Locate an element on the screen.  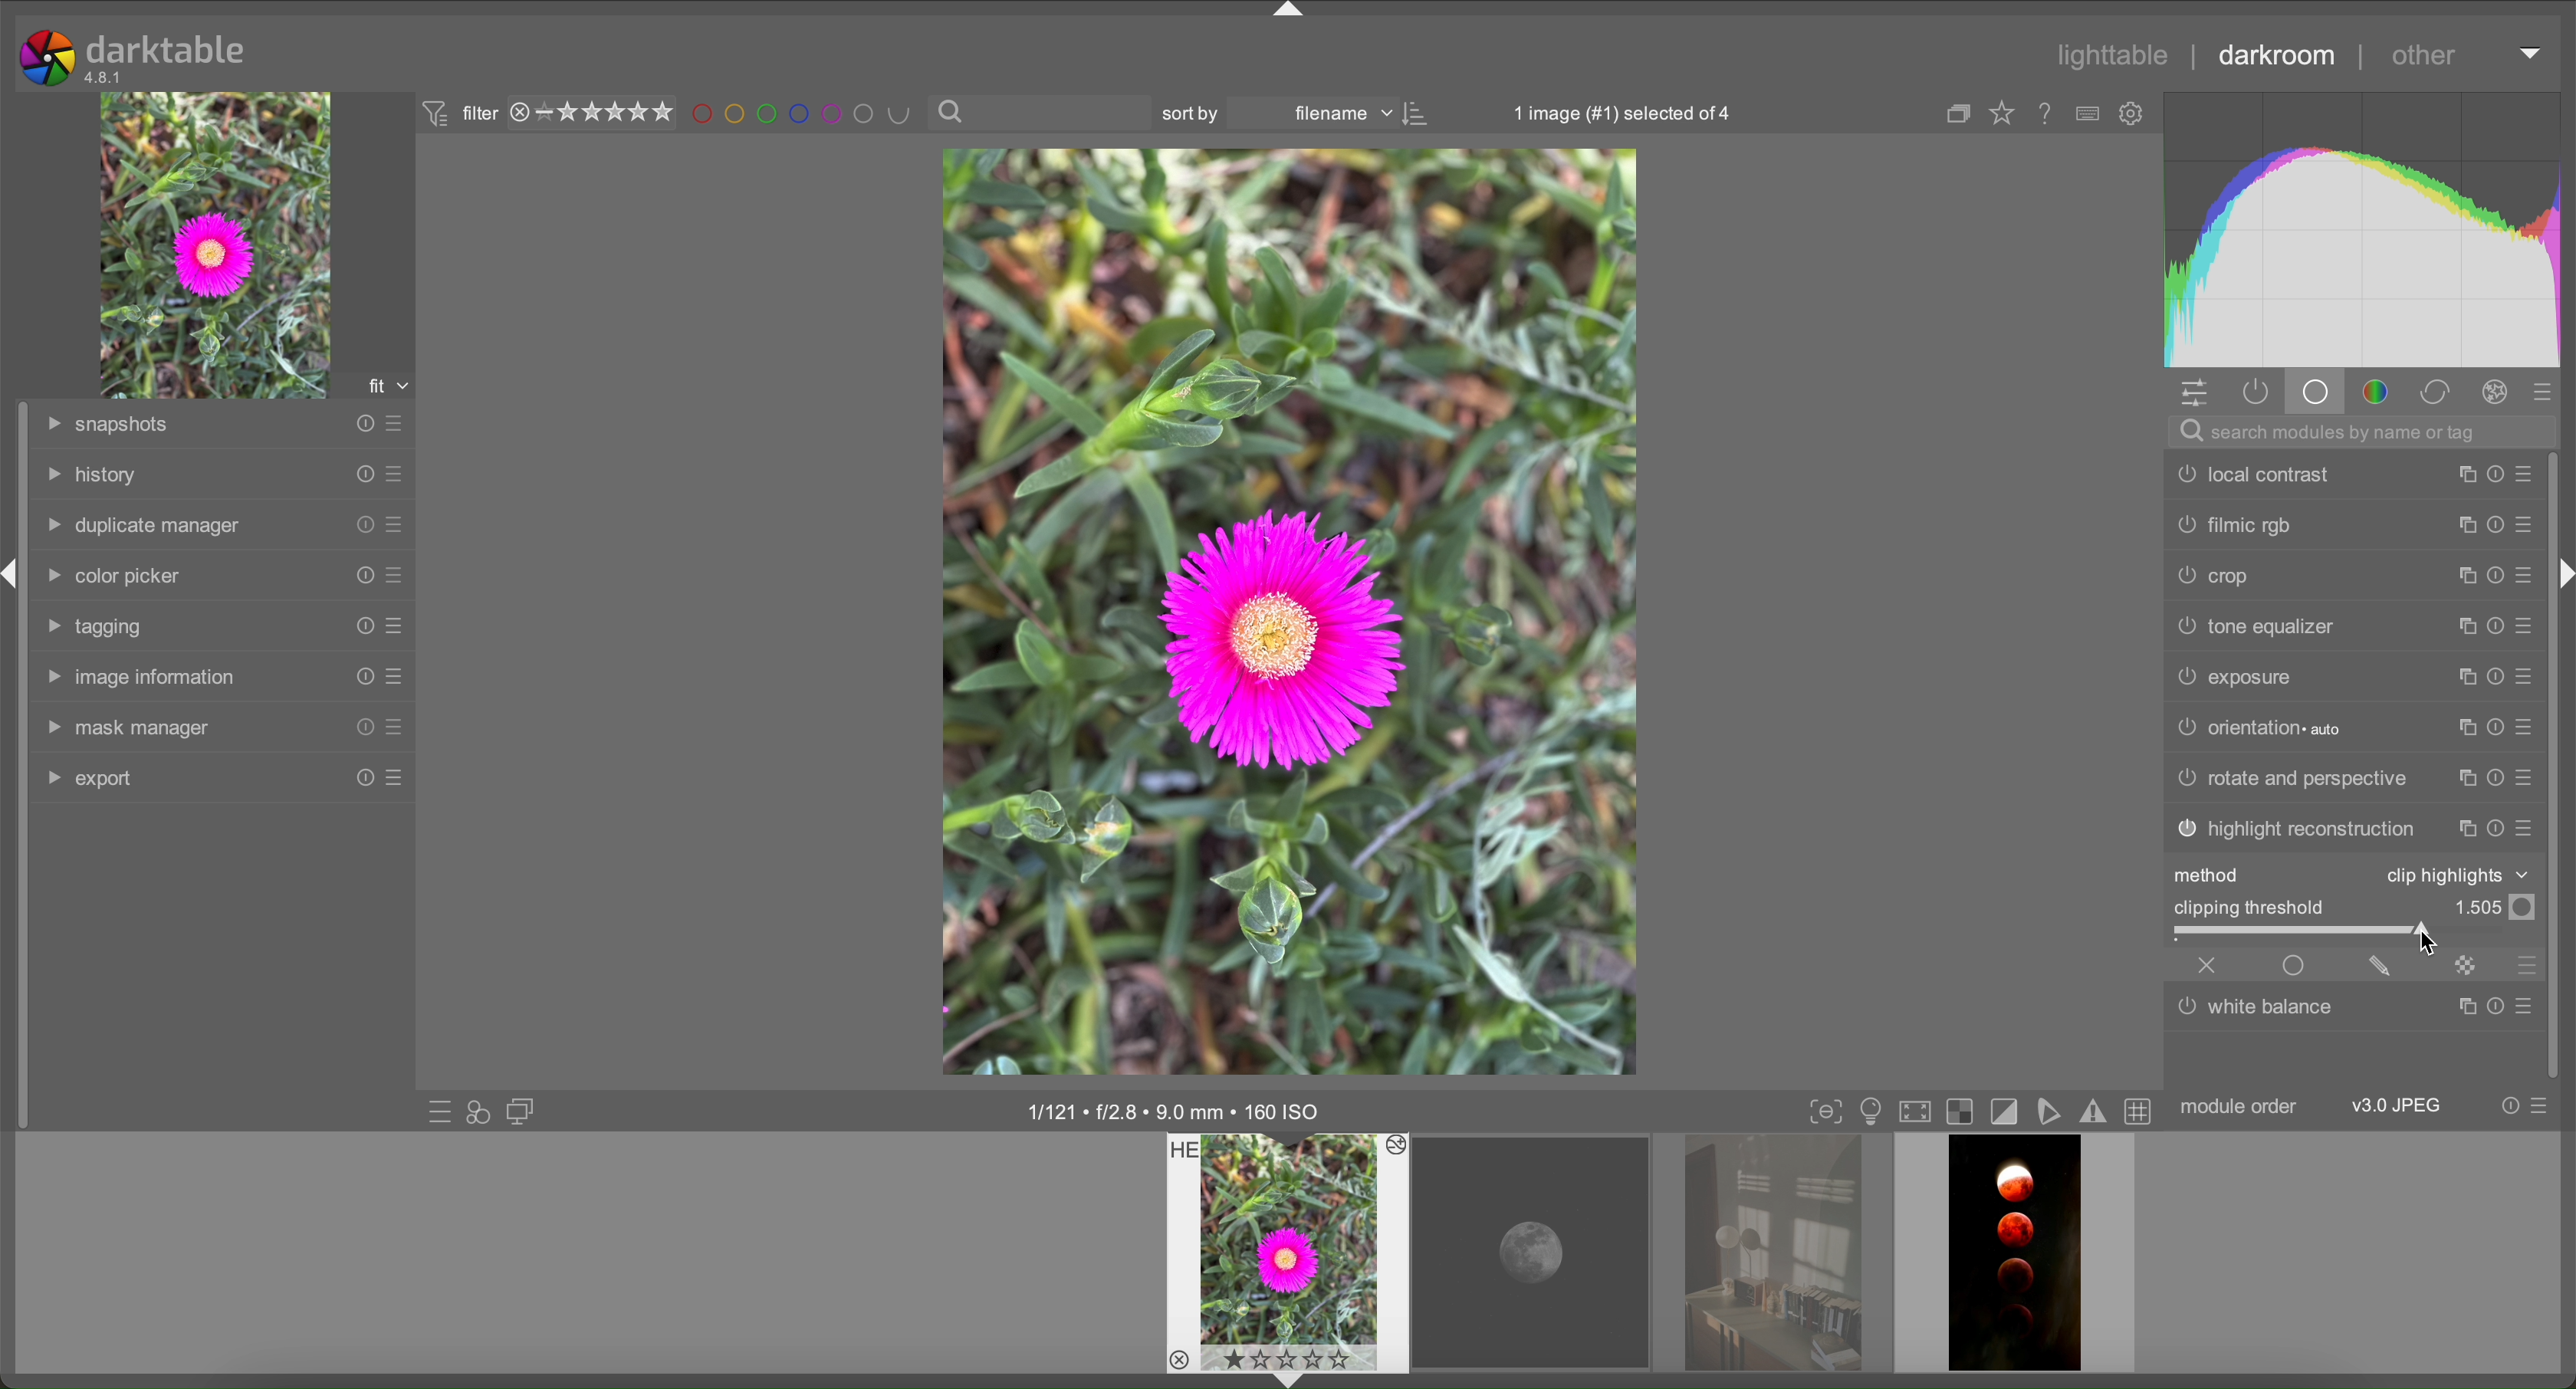
filter by images color level is located at coordinates (803, 115).